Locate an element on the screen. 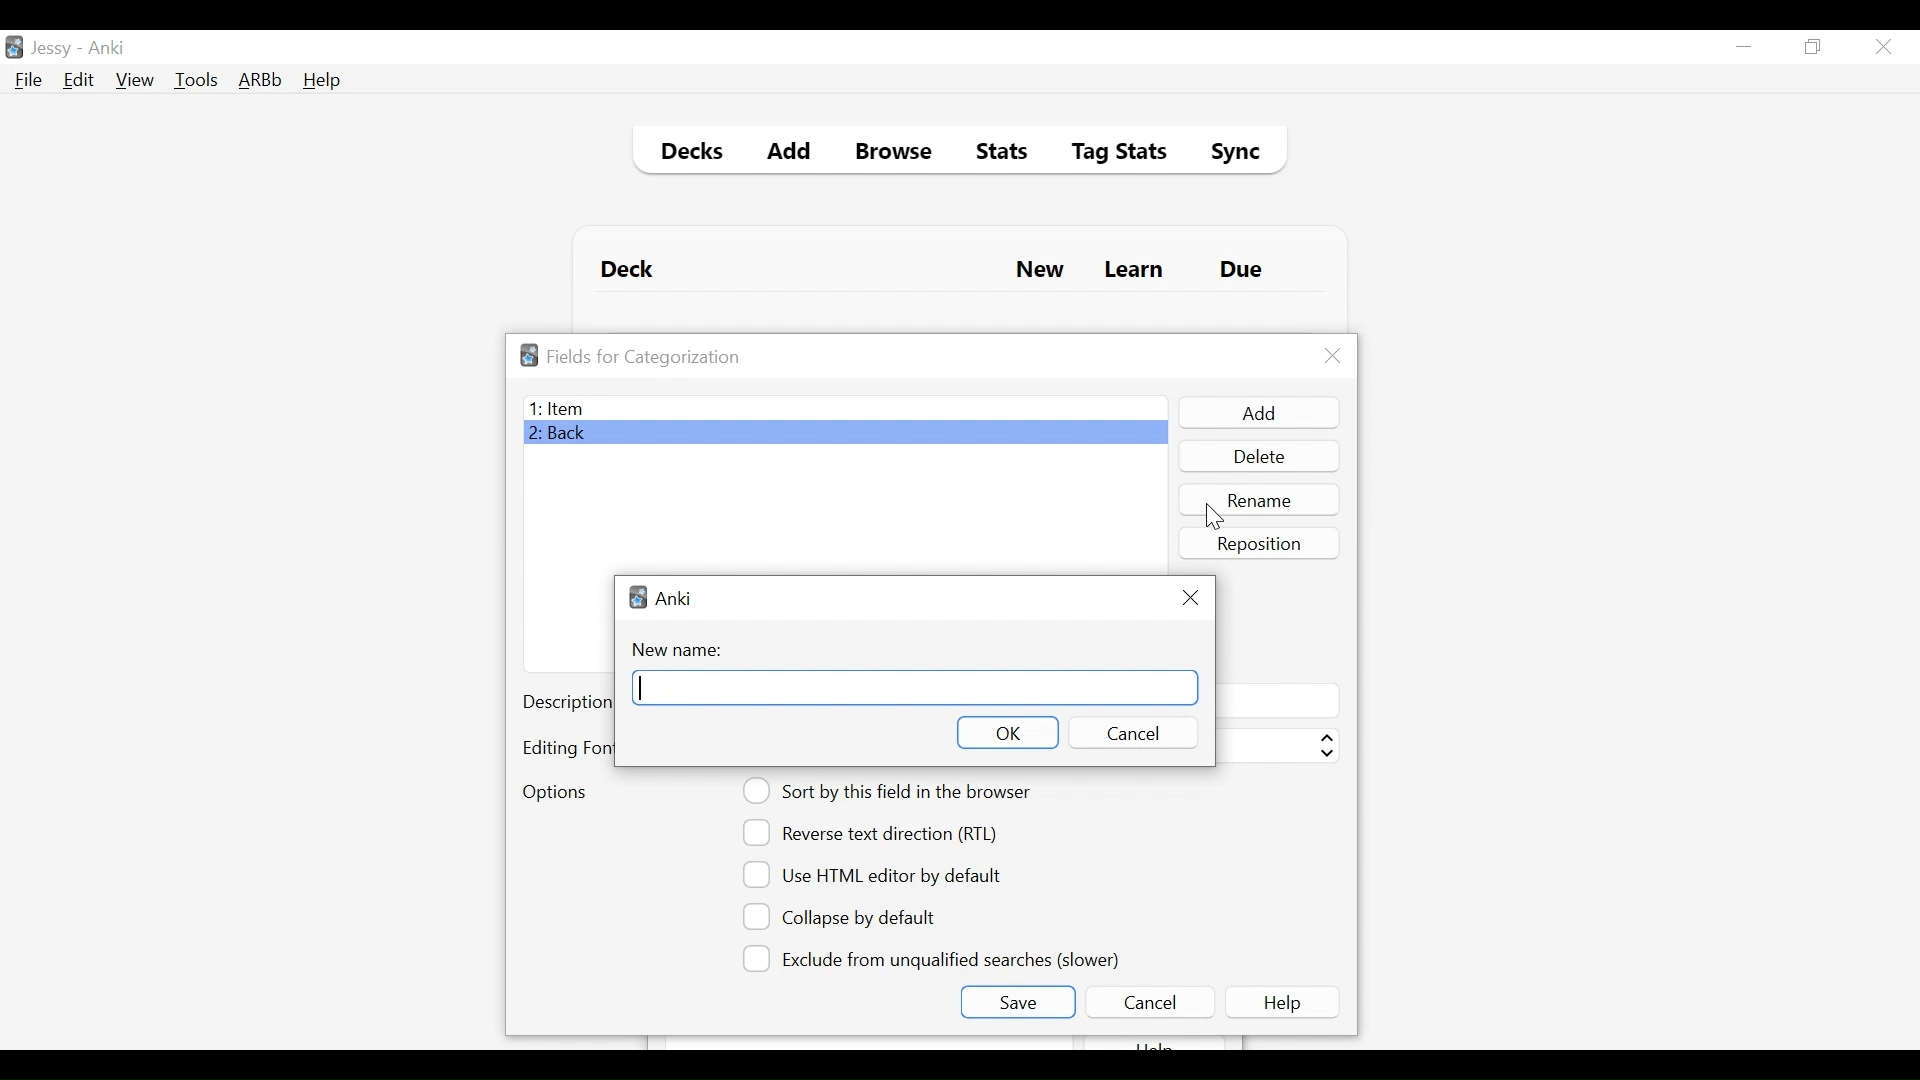 Image resolution: width=1920 pixels, height=1080 pixels. OK is located at coordinates (1006, 732).